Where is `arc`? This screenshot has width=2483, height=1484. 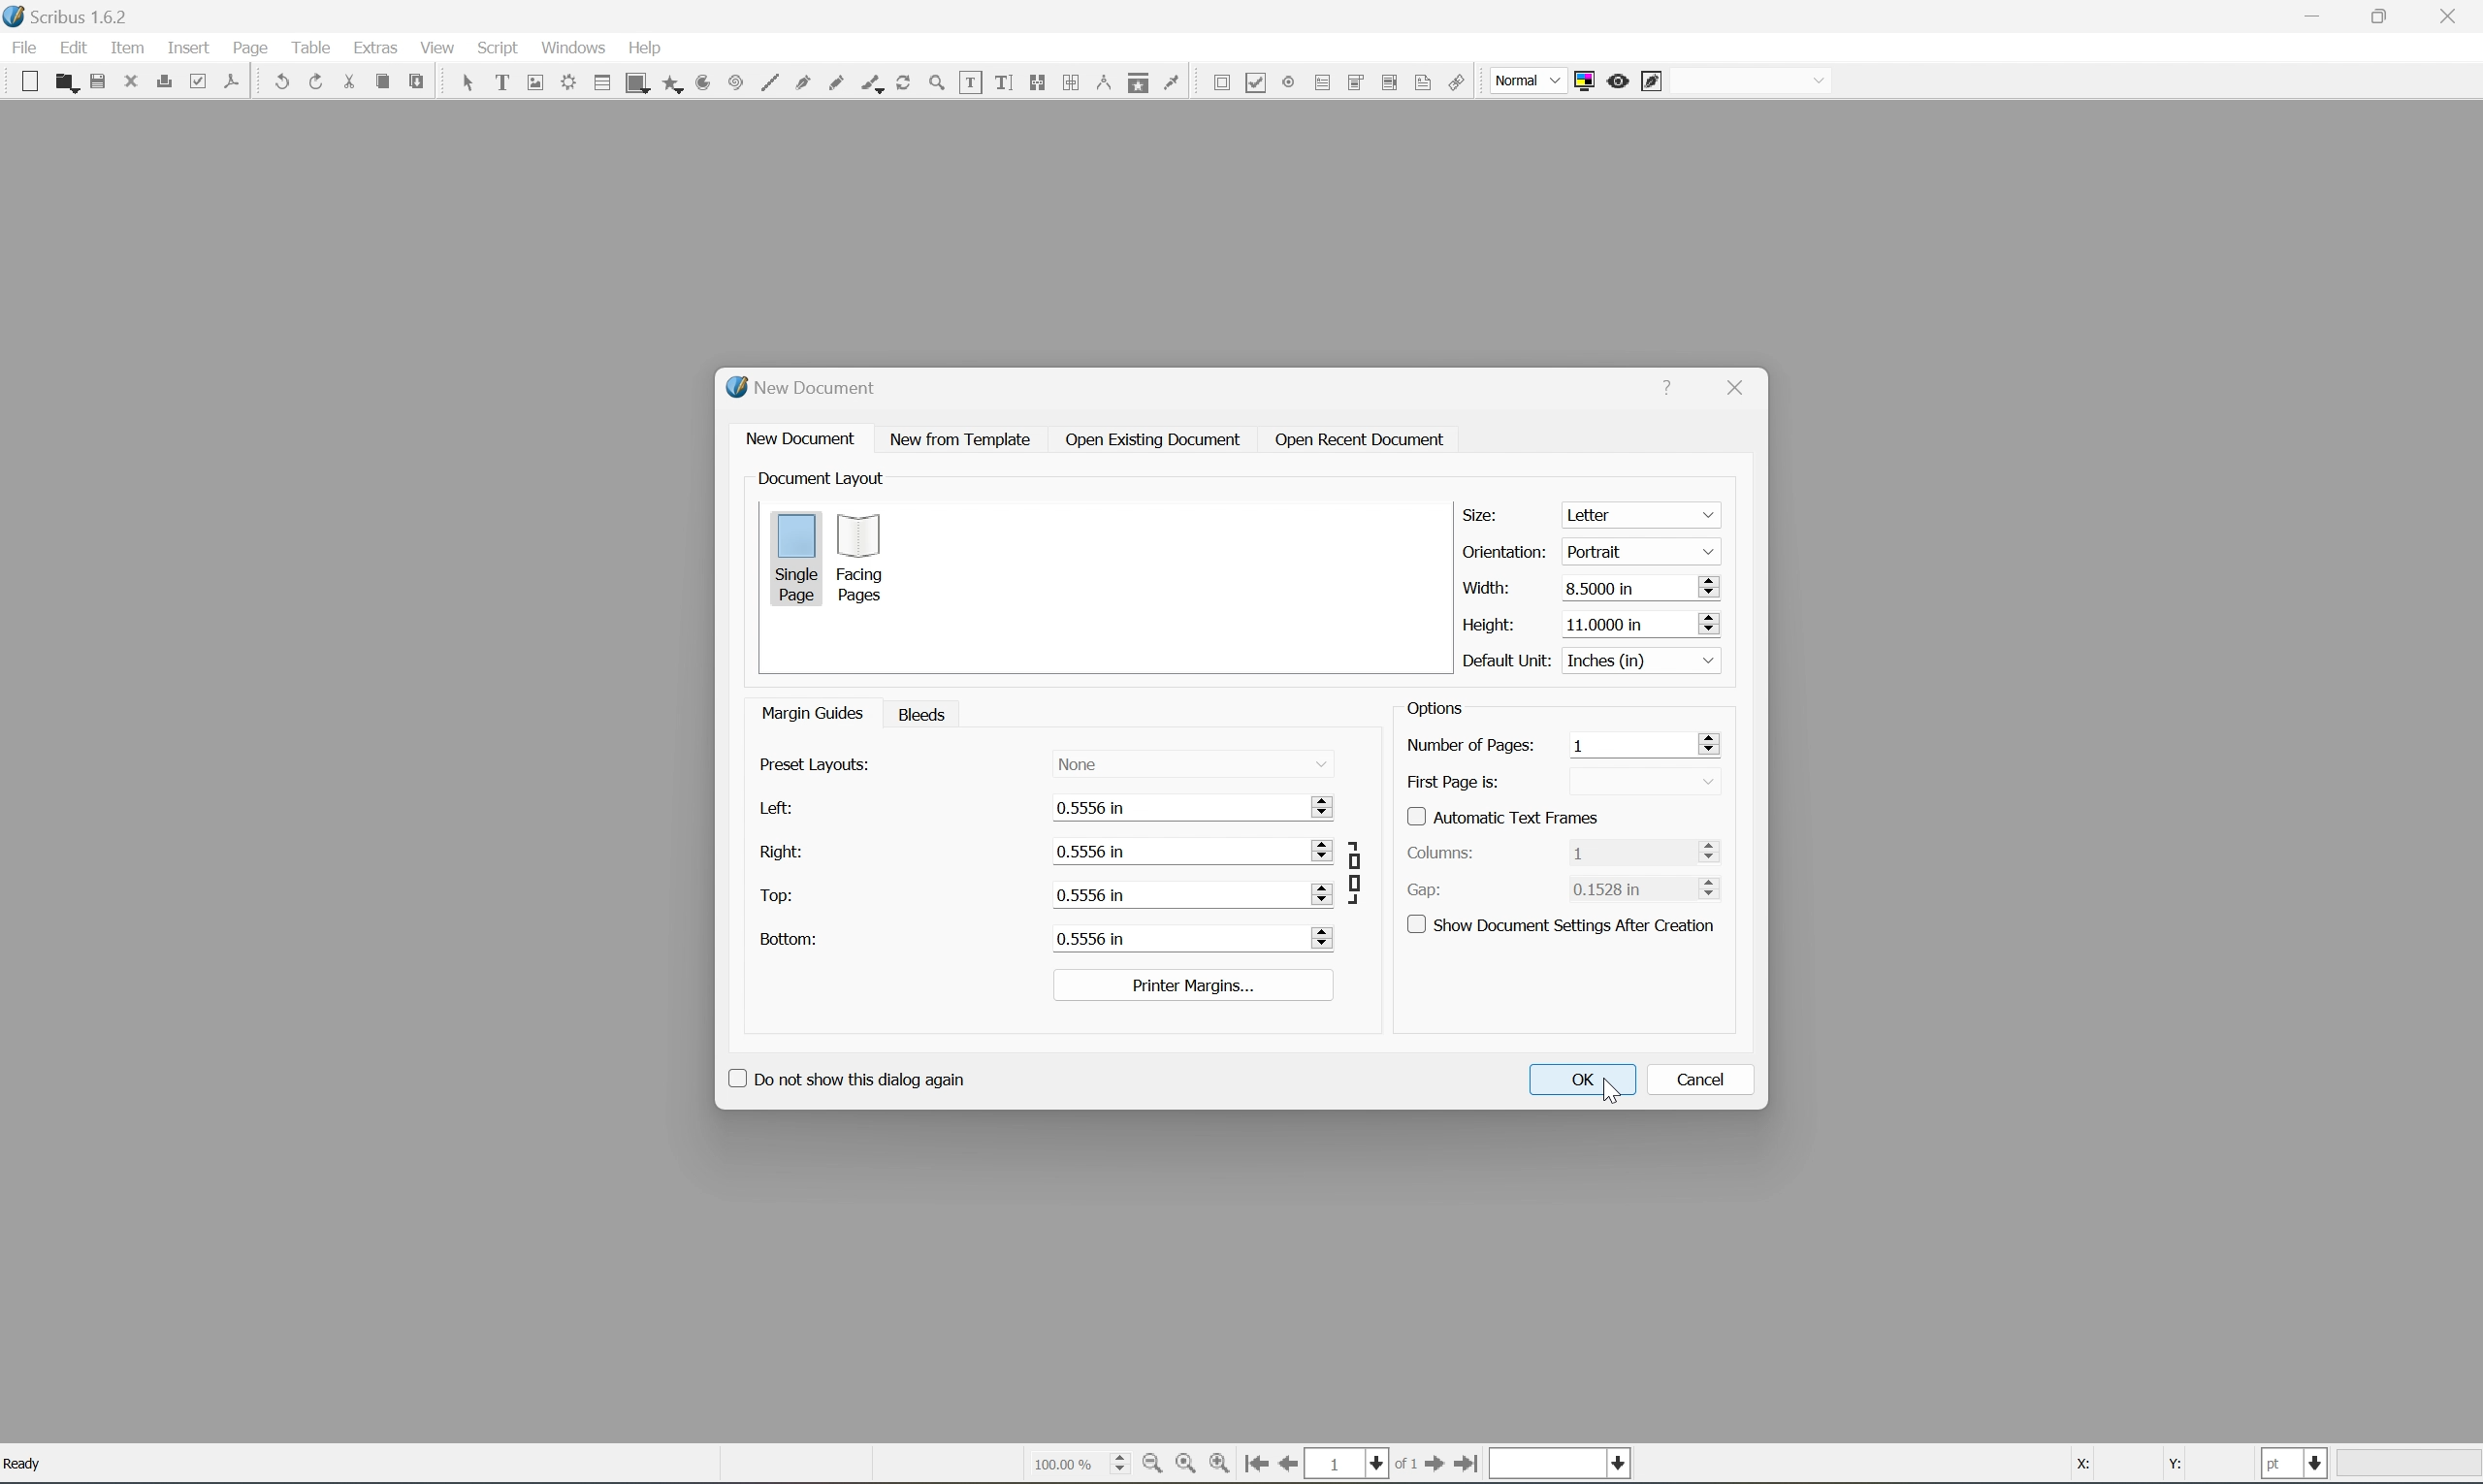
arc is located at coordinates (702, 81).